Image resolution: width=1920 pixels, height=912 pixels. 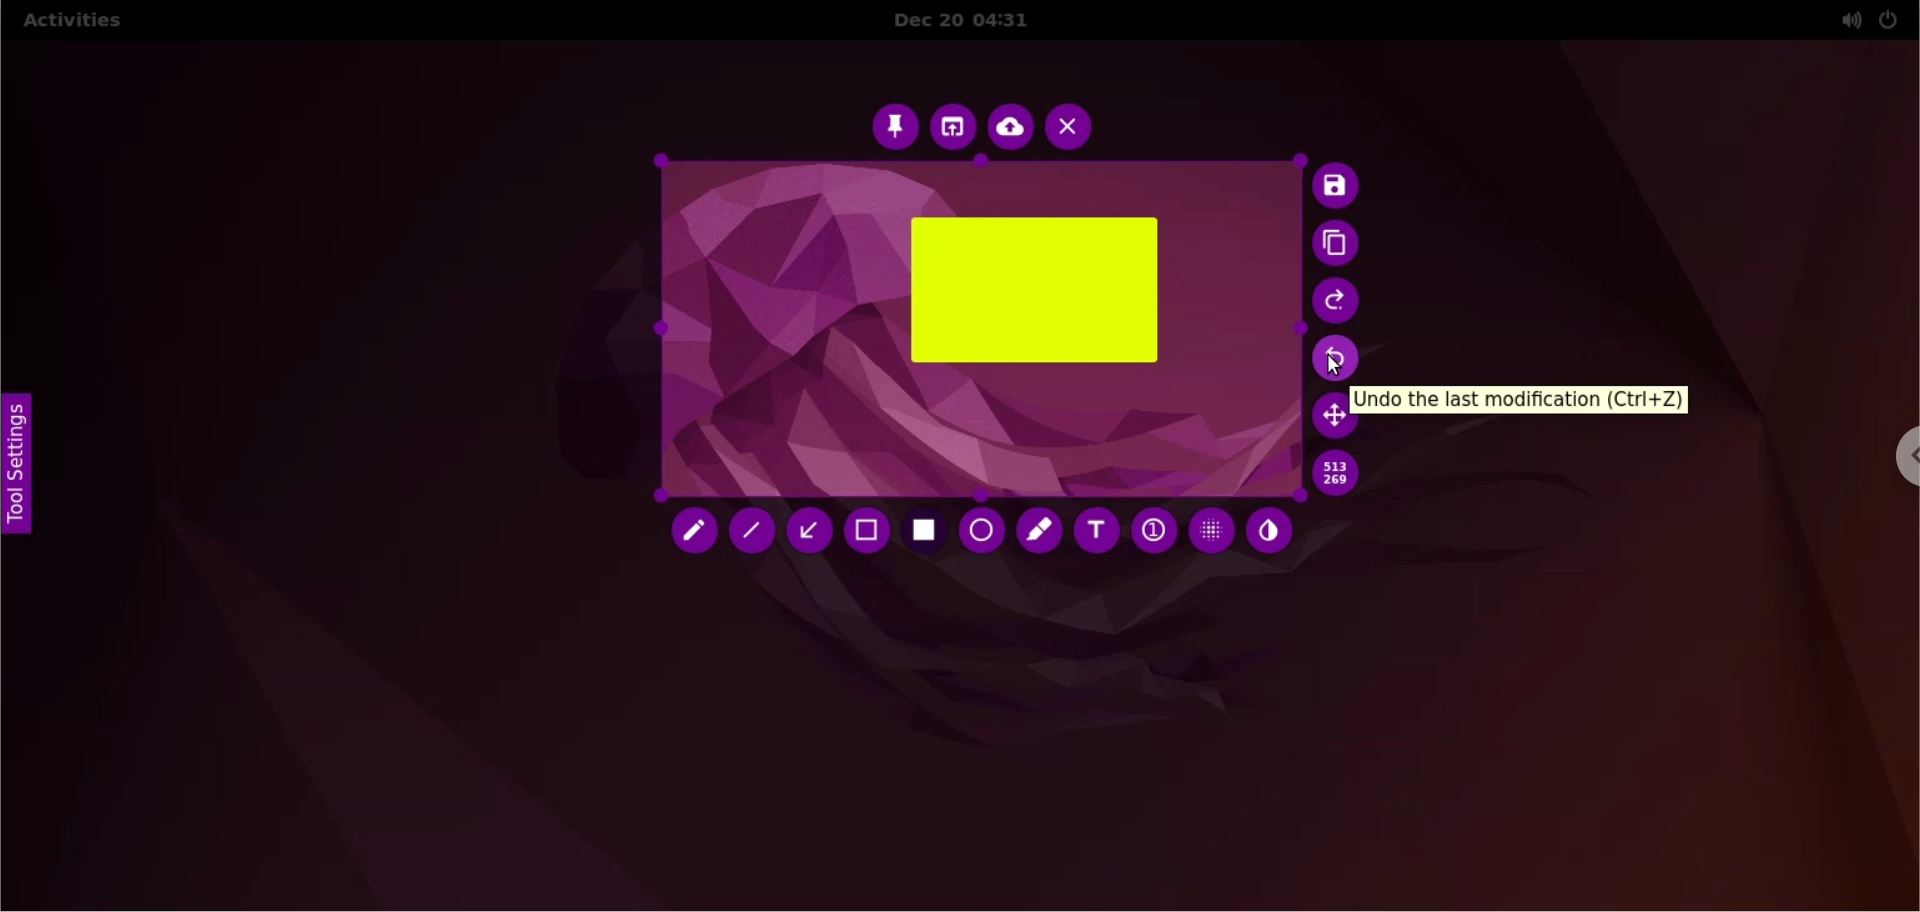 I want to click on choose app to open screenshot, so click(x=951, y=125).